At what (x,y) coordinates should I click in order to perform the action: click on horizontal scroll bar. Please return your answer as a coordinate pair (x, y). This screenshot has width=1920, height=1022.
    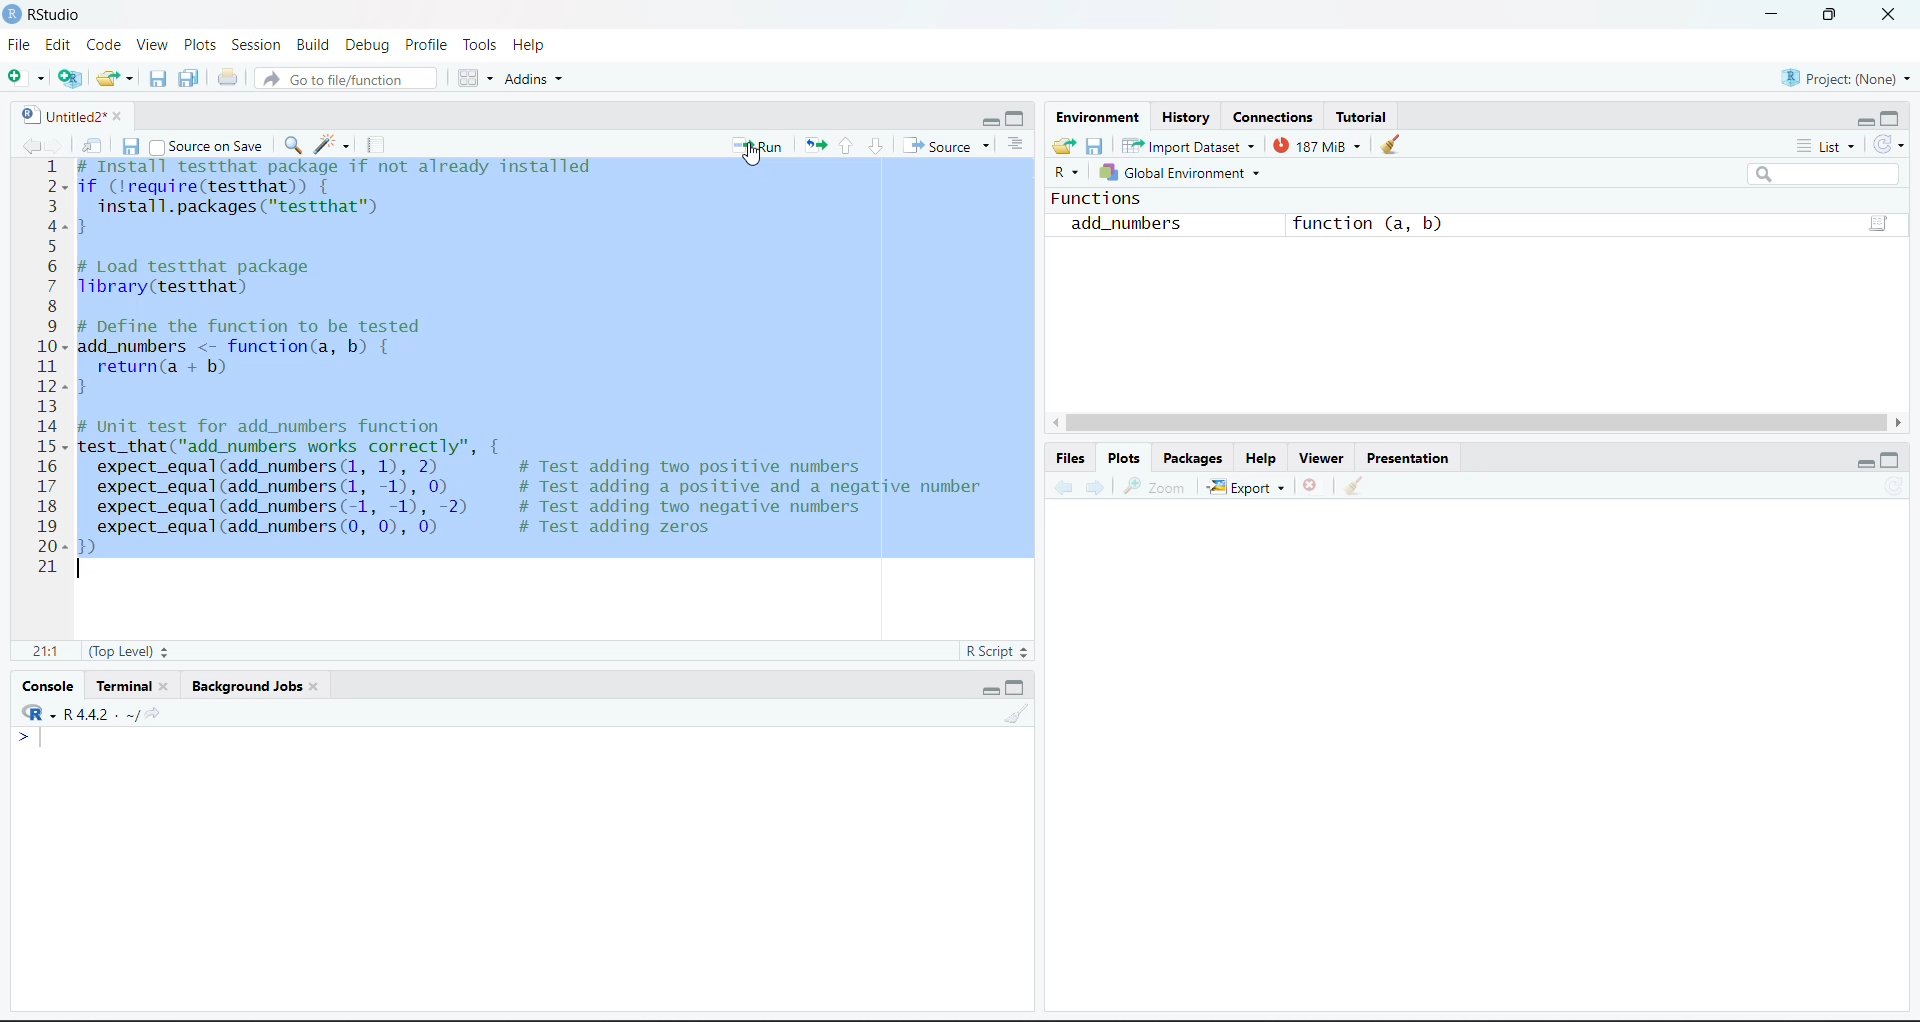
    Looking at the image, I should click on (1475, 423).